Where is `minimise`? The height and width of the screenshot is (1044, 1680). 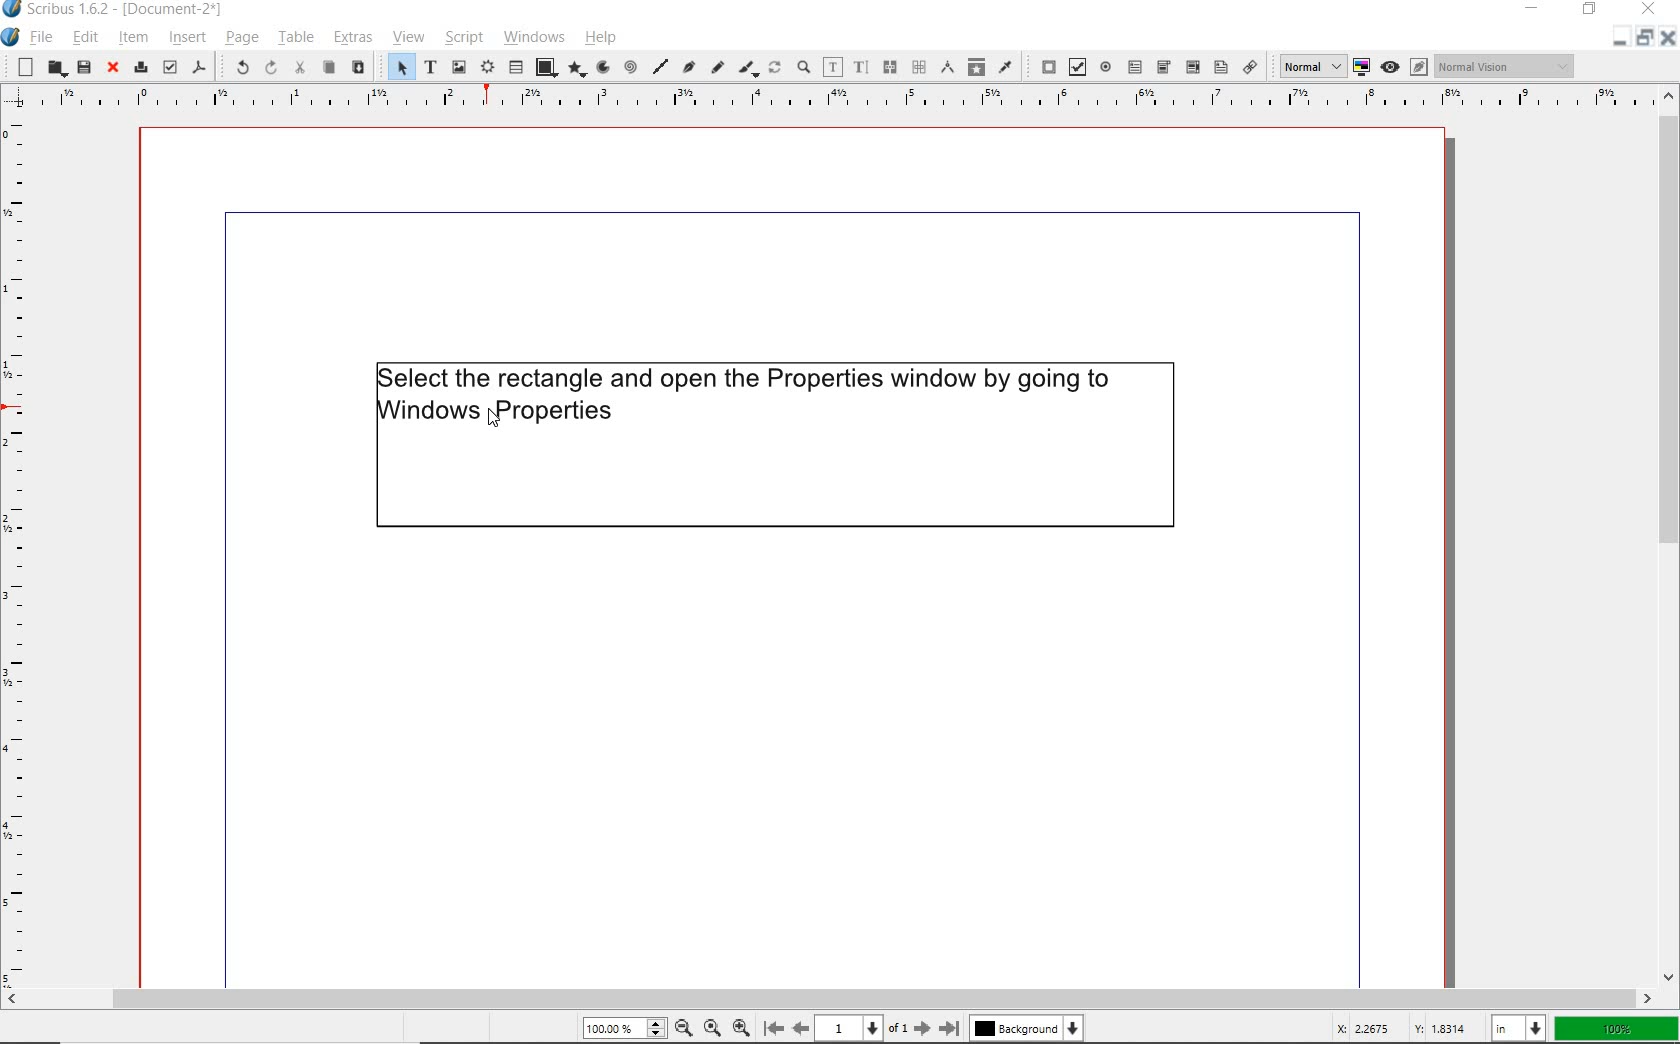
minimise is located at coordinates (1616, 41).